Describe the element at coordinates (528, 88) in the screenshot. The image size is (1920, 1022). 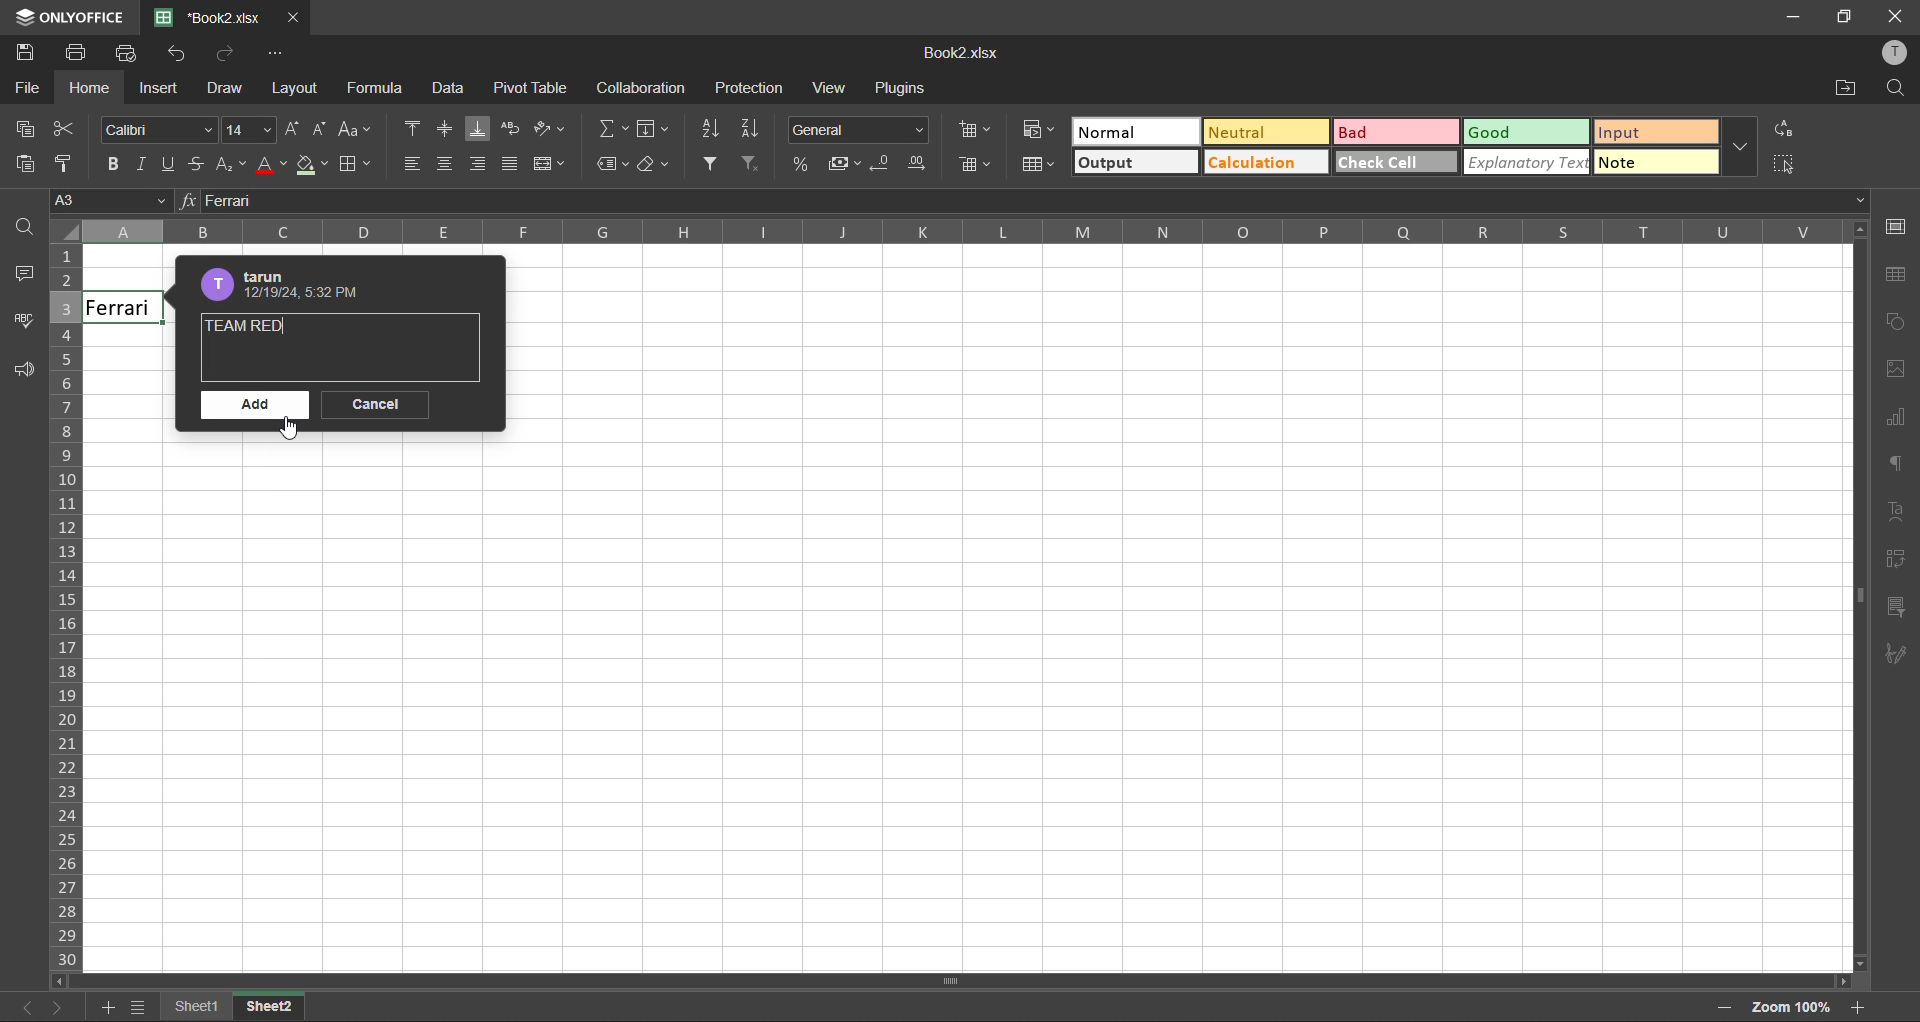
I see `pivot table` at that location.